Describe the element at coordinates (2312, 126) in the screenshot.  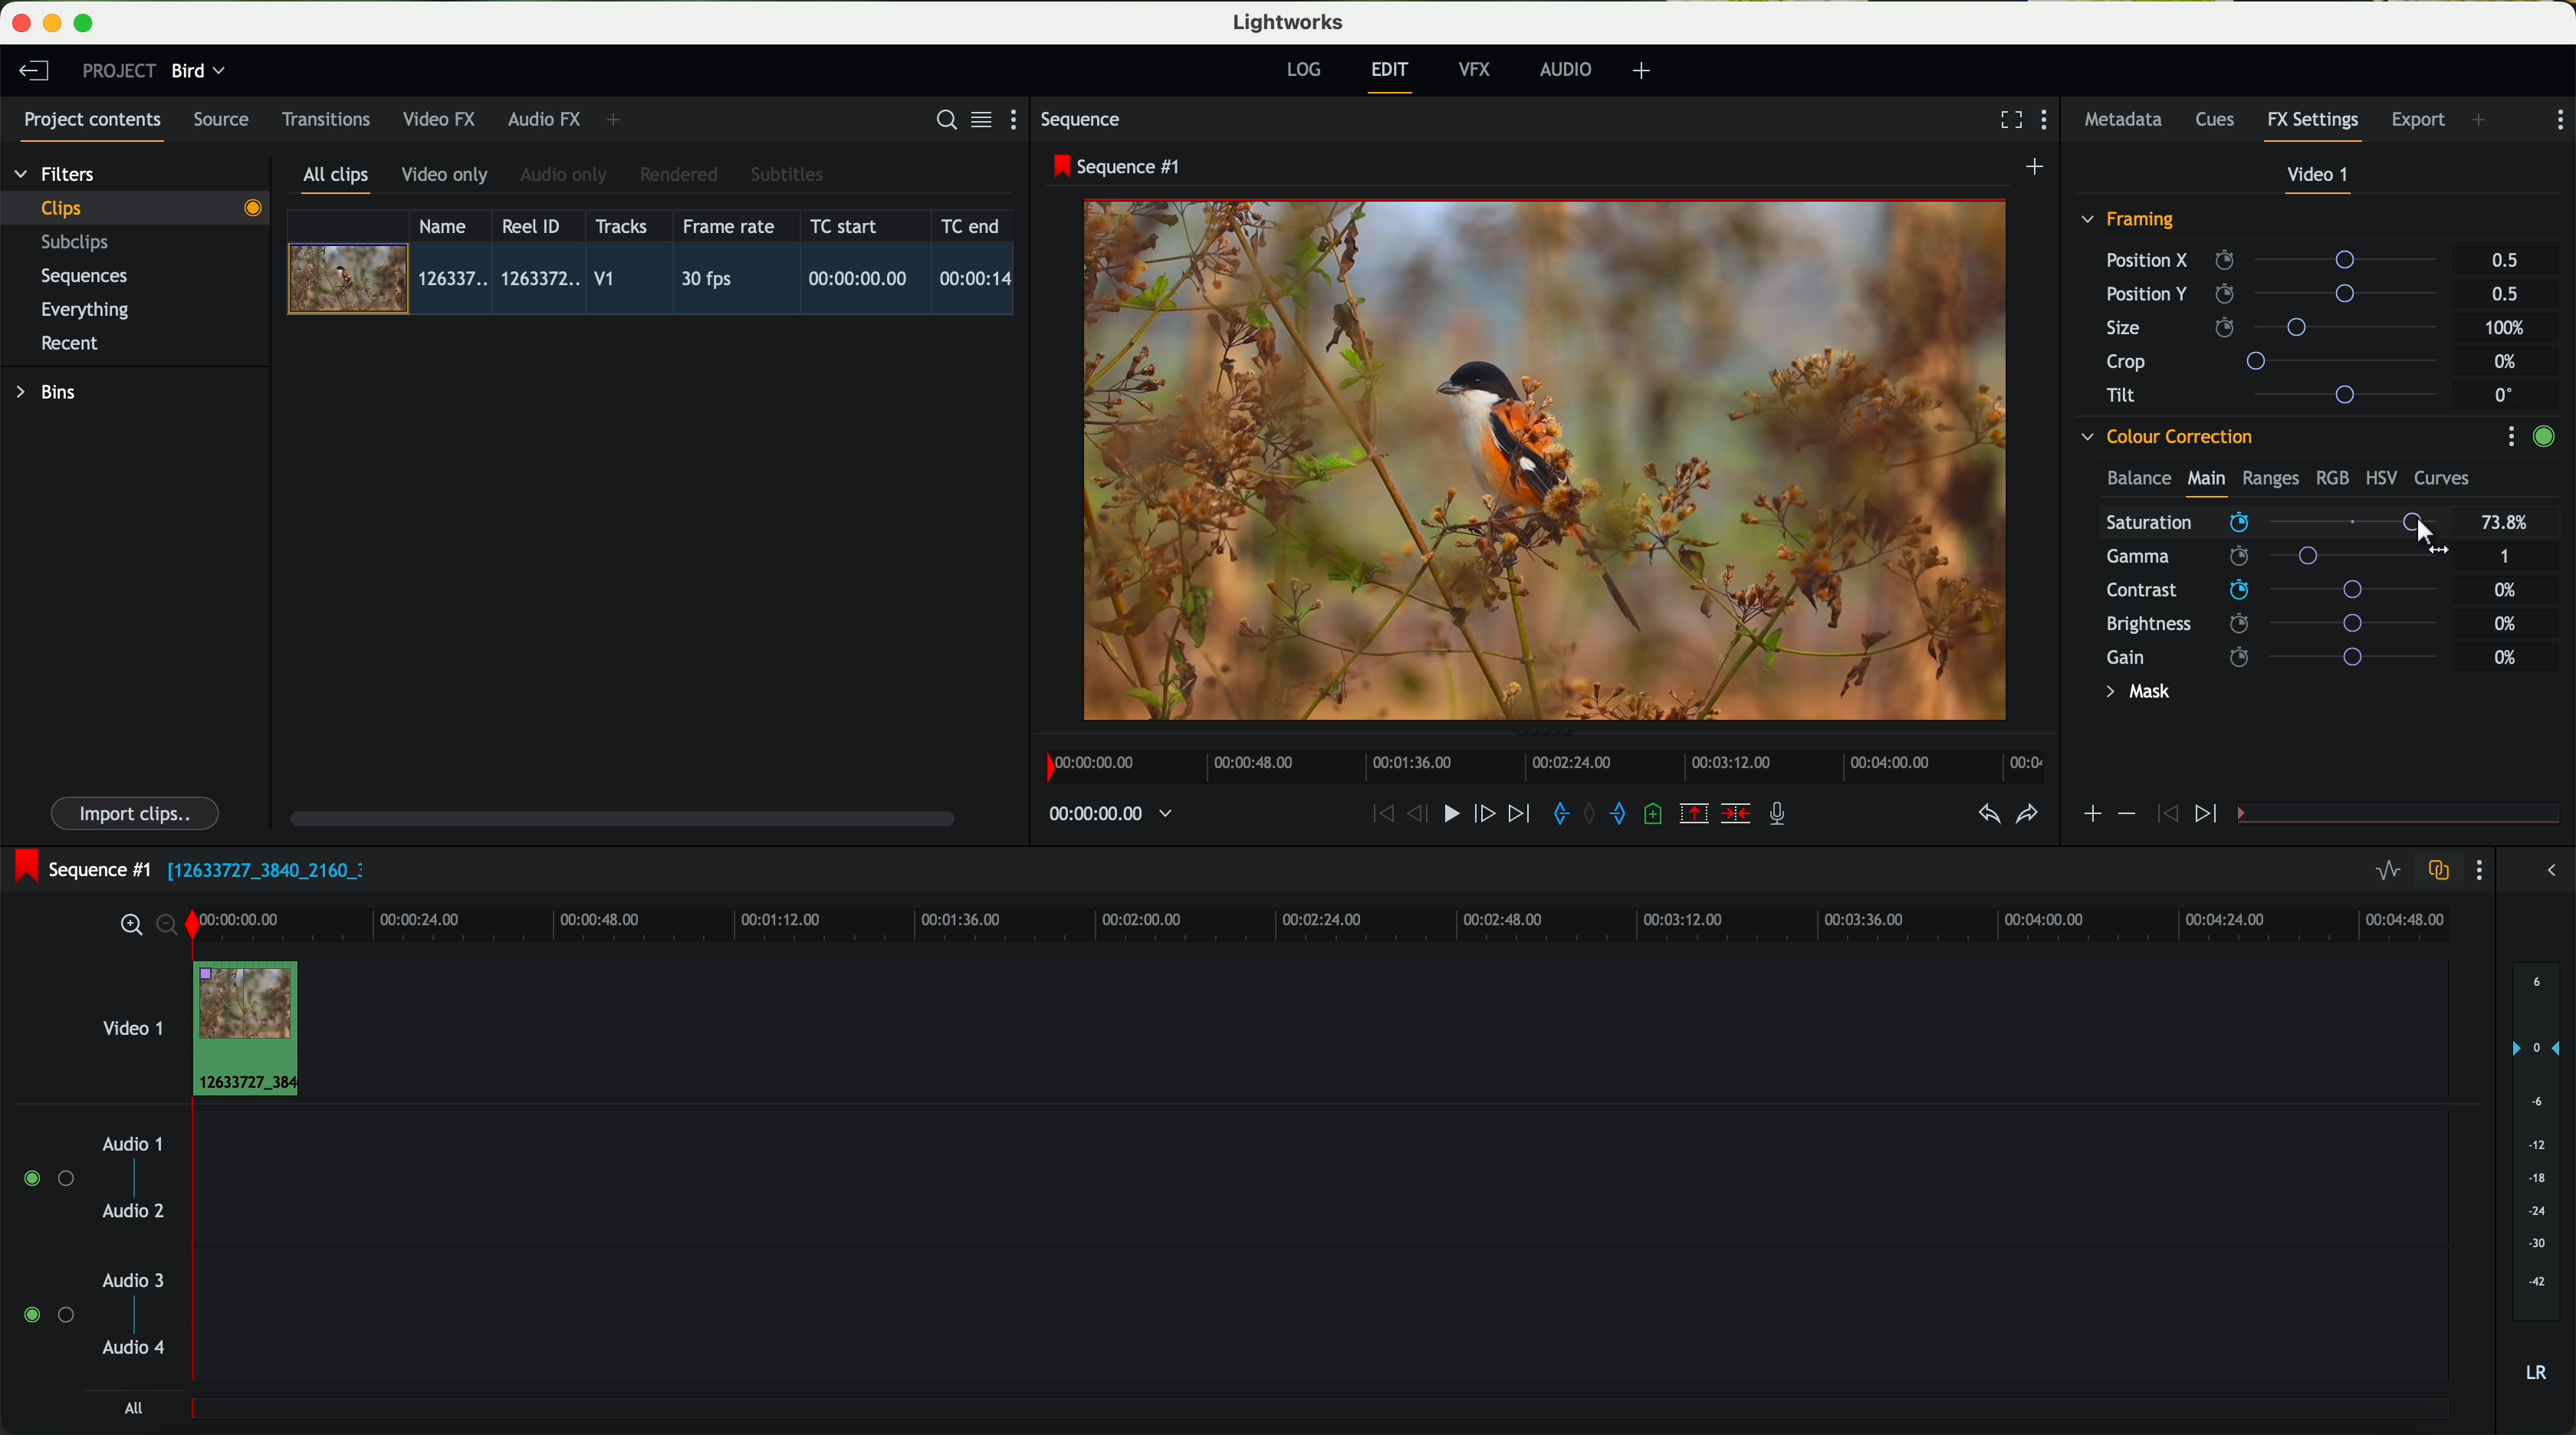
I see `fx settings` at that location.